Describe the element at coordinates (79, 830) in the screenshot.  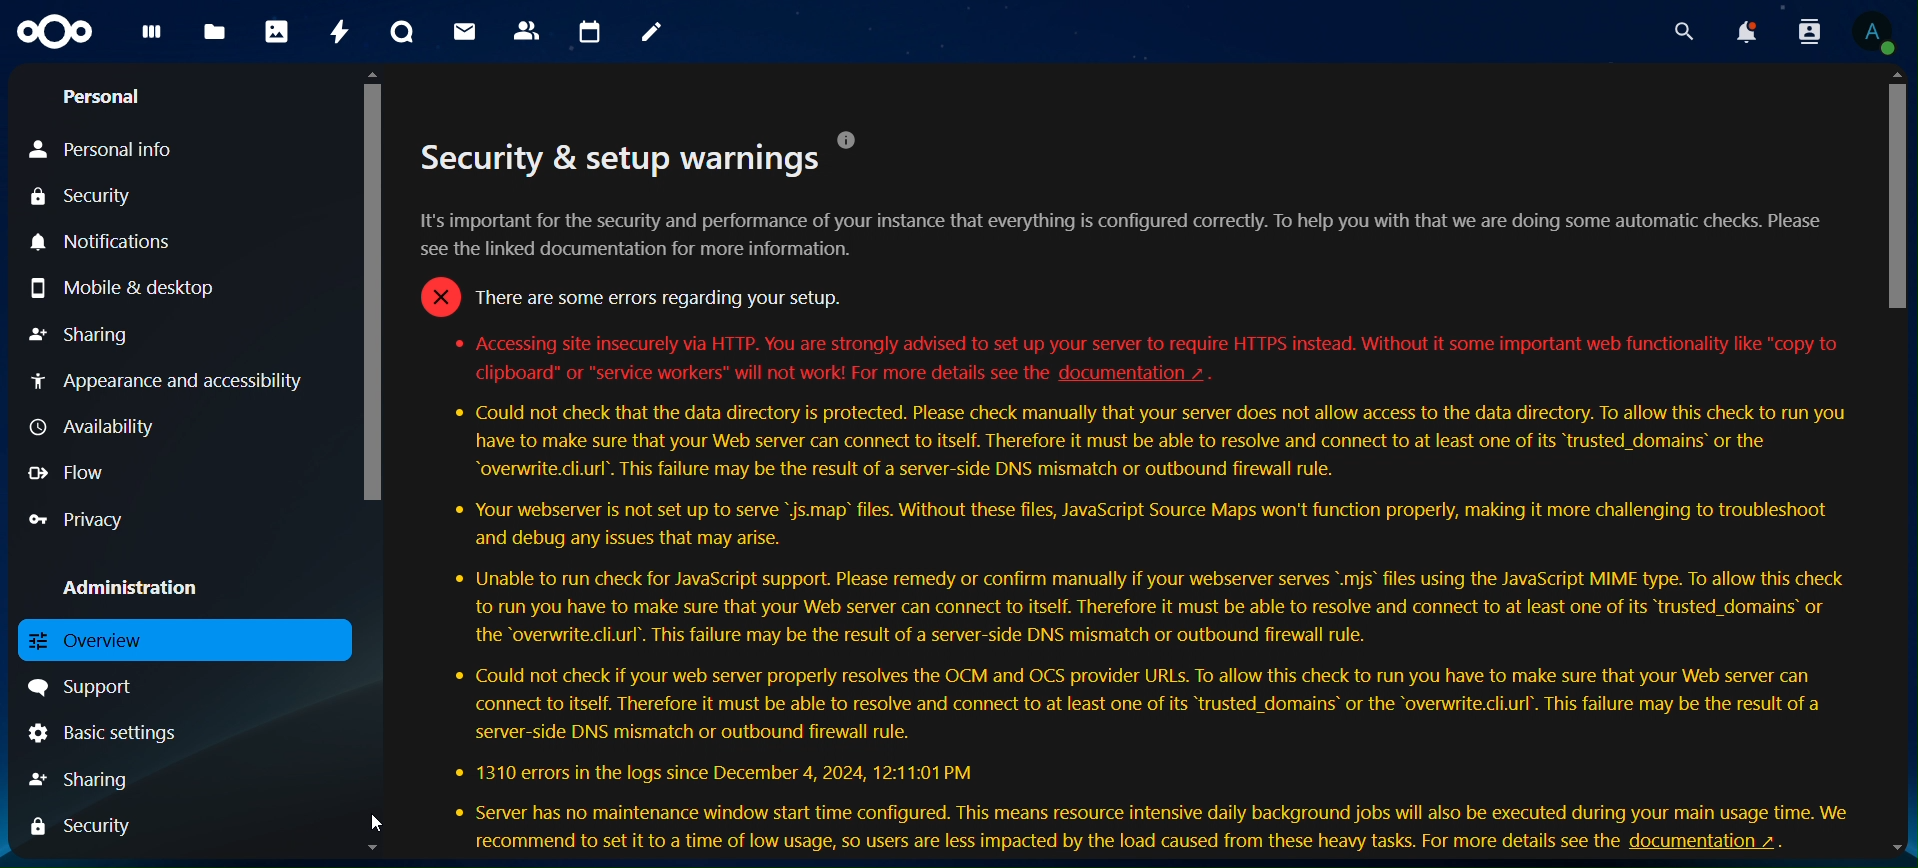
I see `security` at that location.